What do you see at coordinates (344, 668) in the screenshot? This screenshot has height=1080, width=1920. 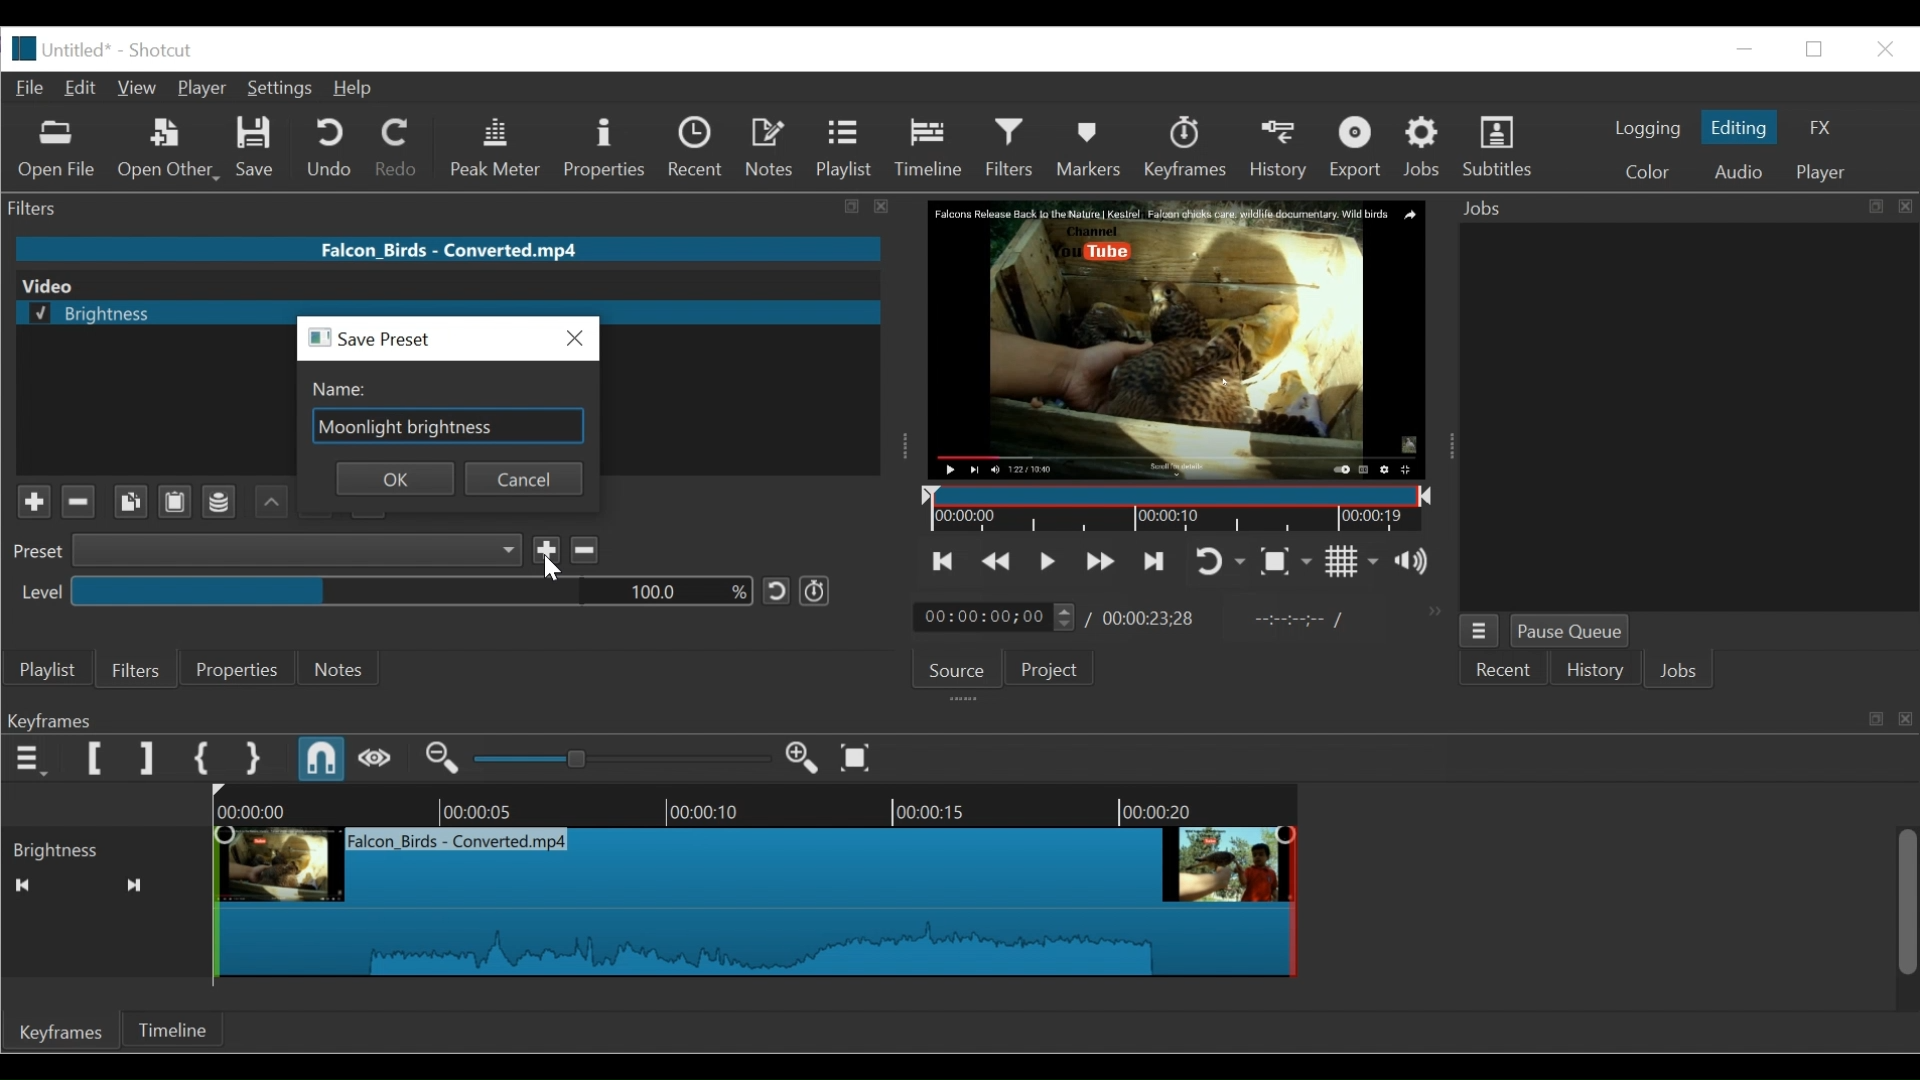 I see `Notes` at bounding box center [344, 668].